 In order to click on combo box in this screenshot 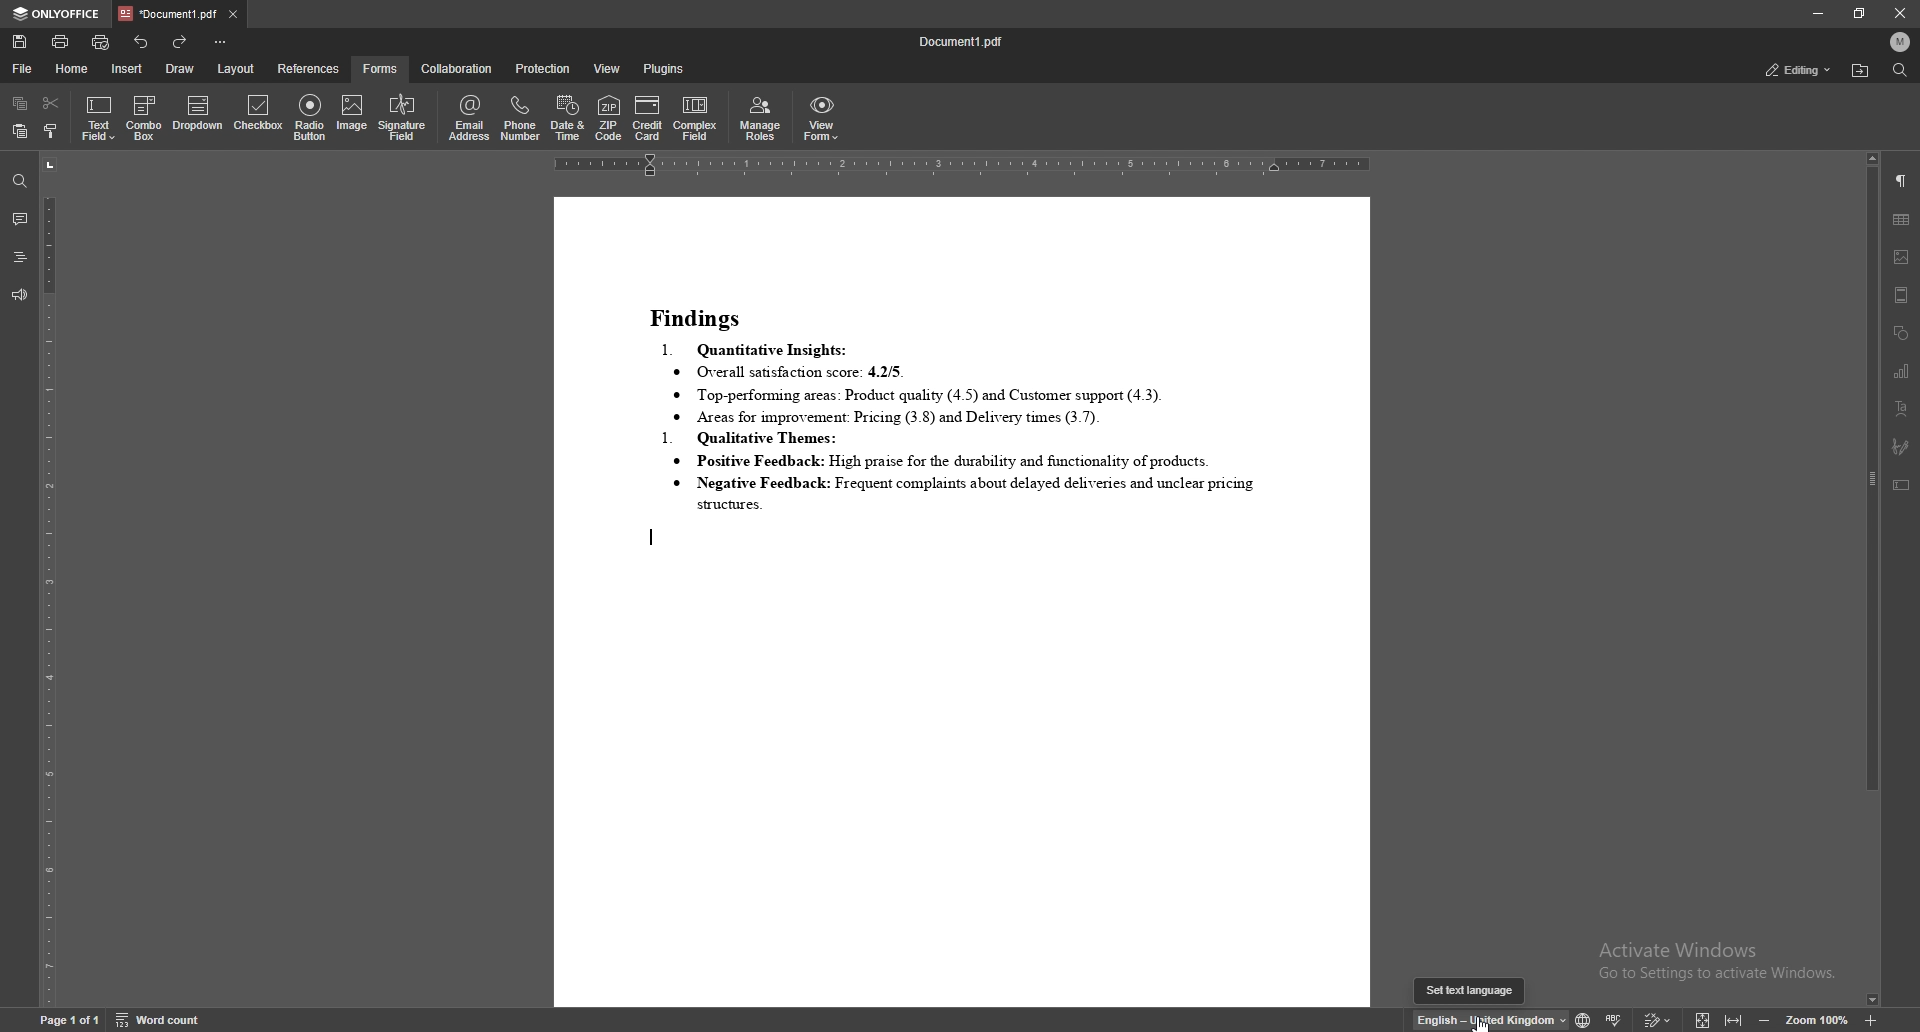, I will do `click(145, 117)`.